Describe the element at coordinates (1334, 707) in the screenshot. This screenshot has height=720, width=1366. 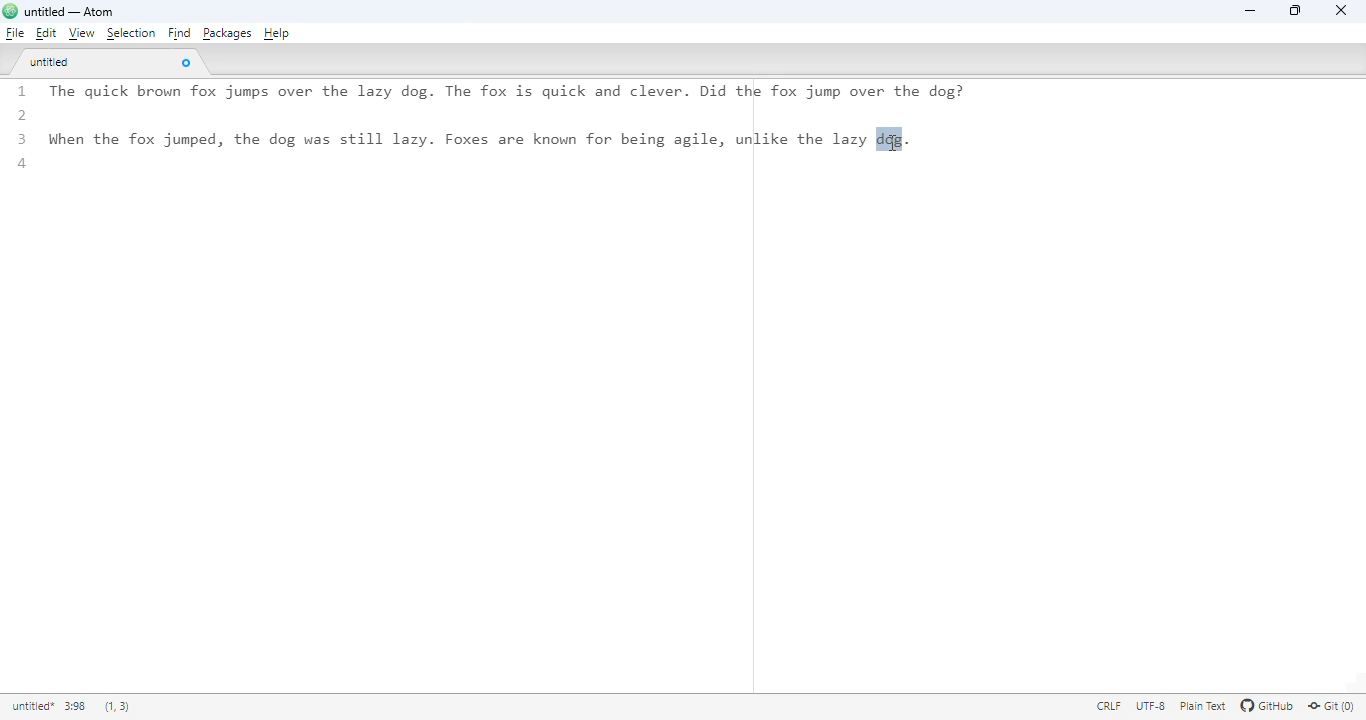
I see `git(0)` at that location.